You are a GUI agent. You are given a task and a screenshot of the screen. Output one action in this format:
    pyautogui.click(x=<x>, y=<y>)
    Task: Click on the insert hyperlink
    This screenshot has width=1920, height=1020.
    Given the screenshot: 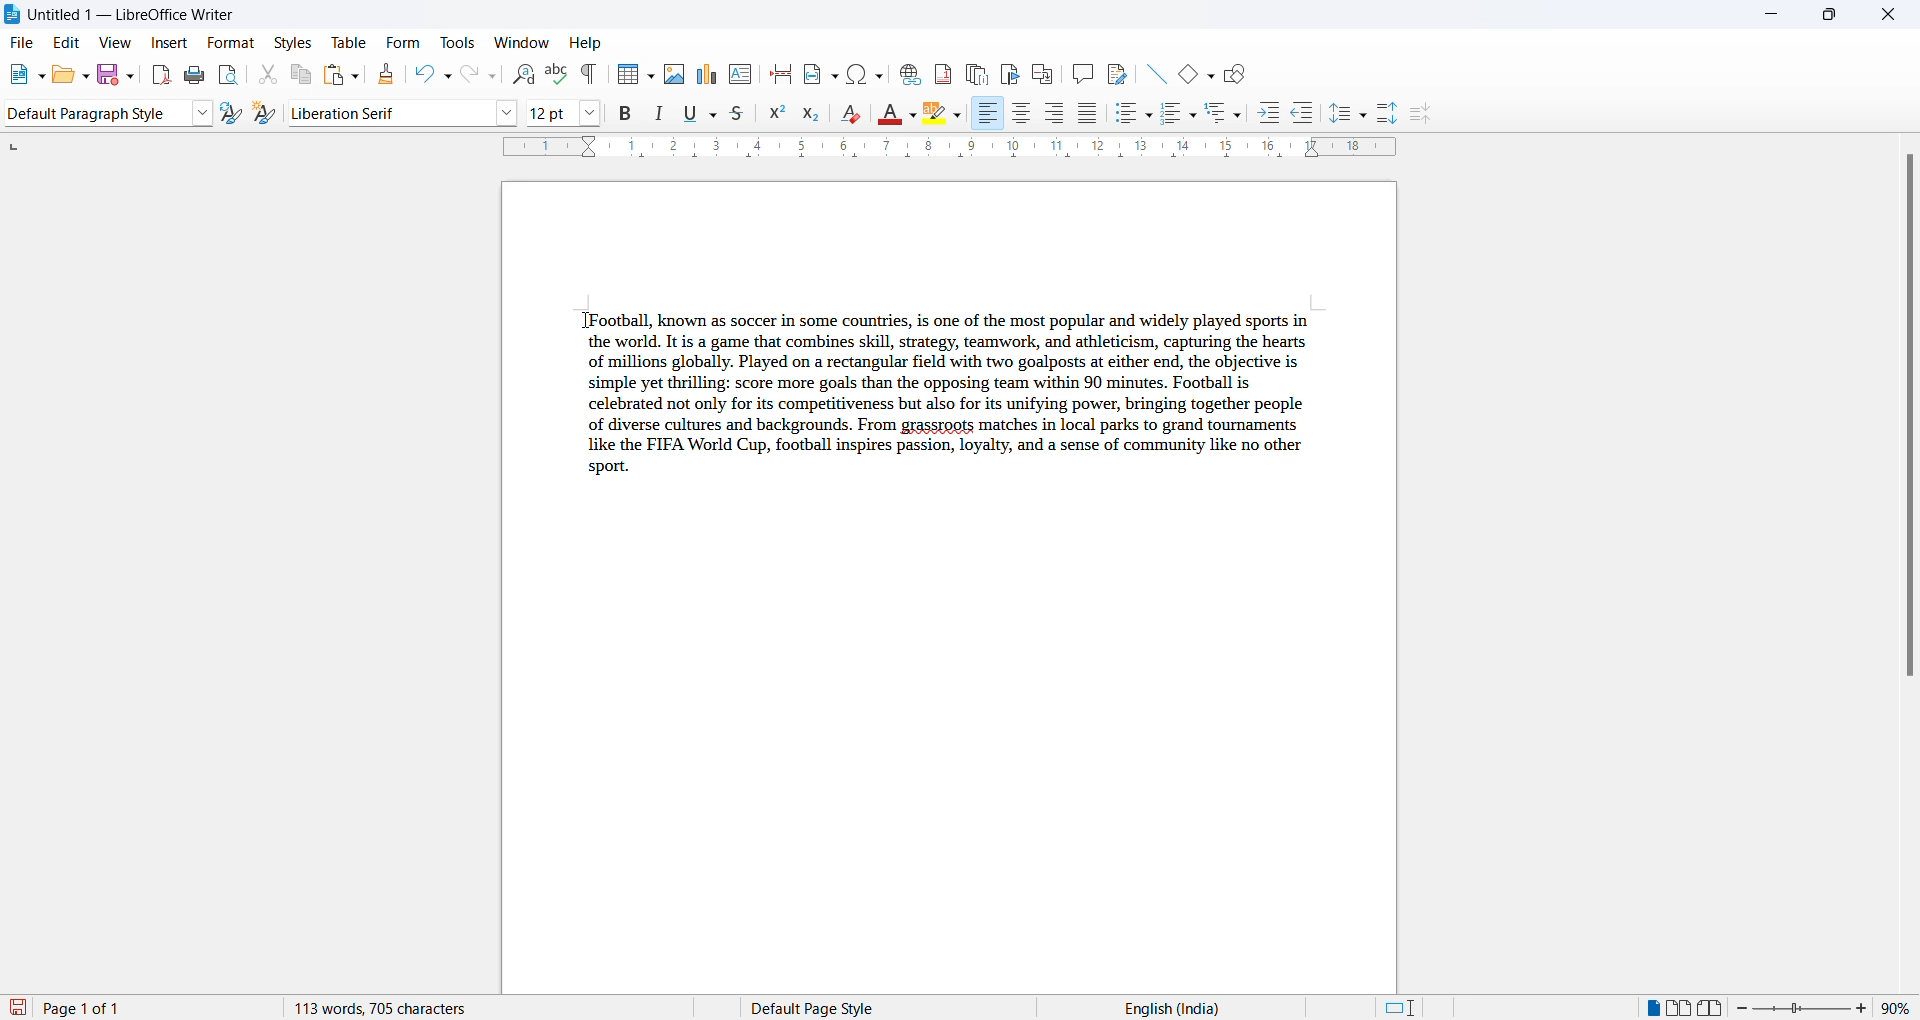 What is the action you would take?
    pyautogui.click(x=909, y=76)
    